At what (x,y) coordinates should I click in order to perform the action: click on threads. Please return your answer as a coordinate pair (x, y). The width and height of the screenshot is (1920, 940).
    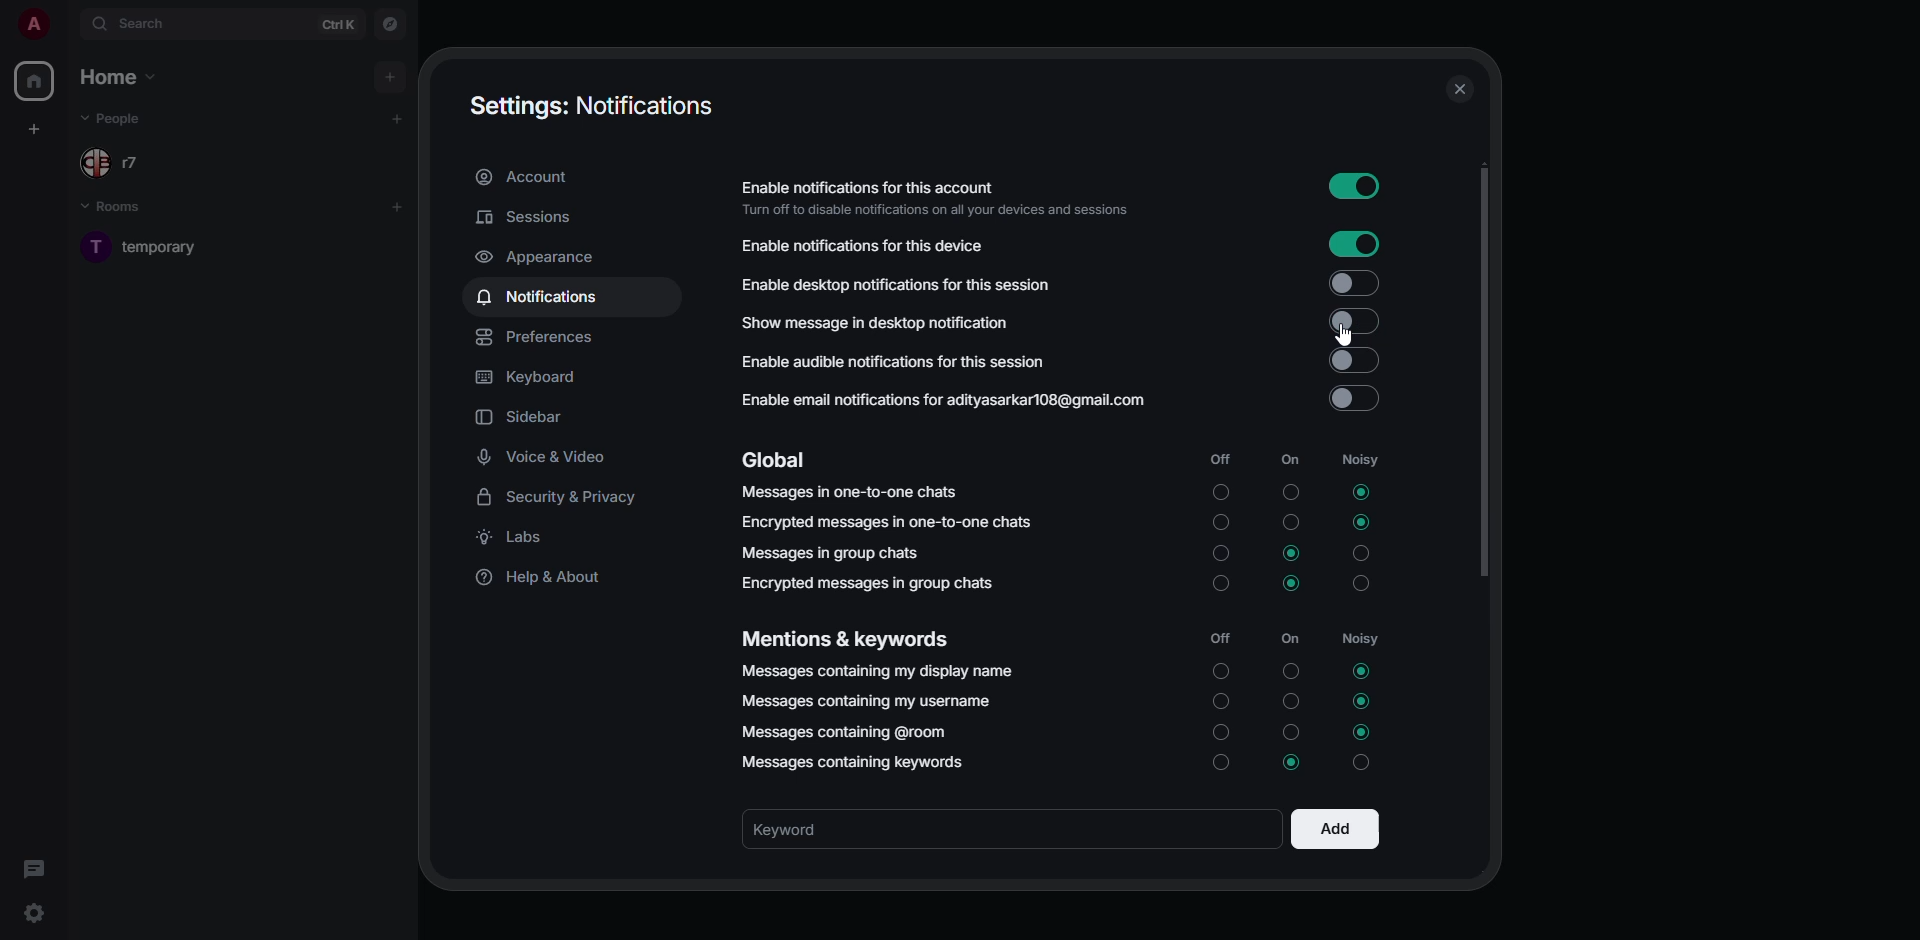
    Looking at the image, I should click on (33, 868).